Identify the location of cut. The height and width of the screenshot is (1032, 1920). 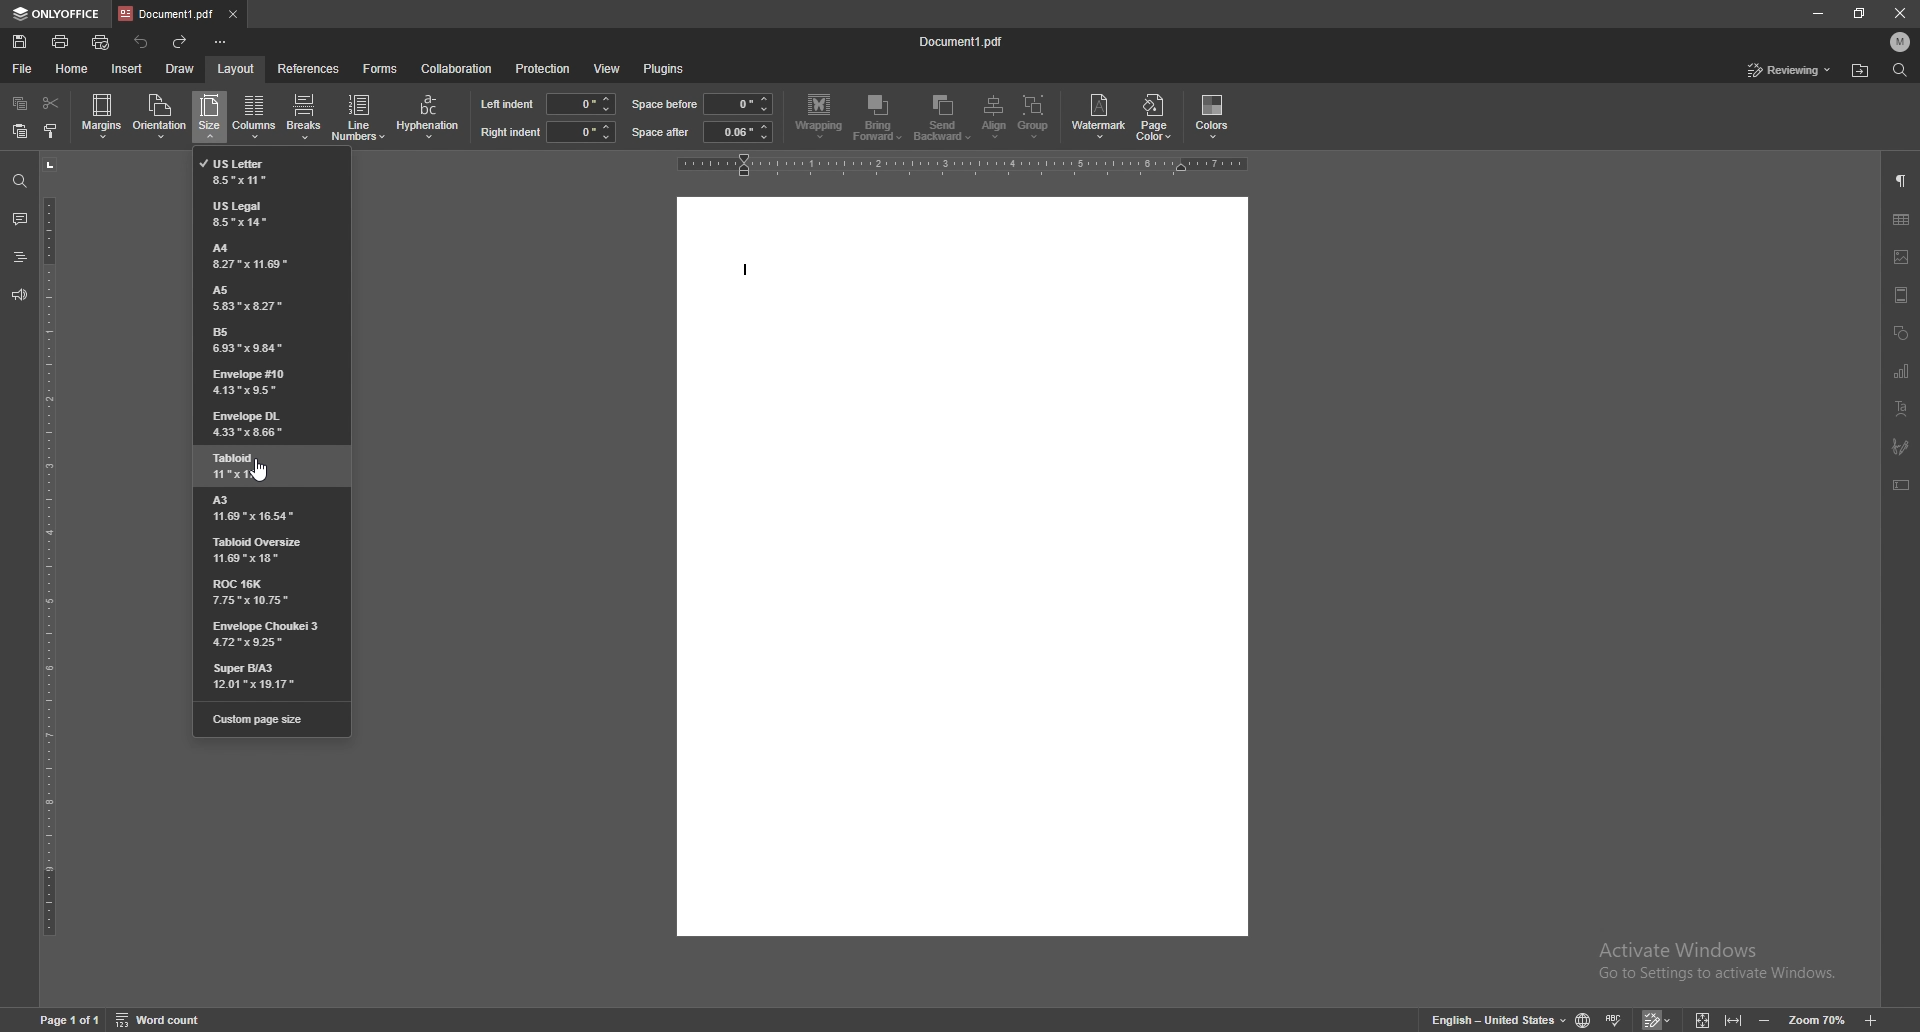
(51, 103).